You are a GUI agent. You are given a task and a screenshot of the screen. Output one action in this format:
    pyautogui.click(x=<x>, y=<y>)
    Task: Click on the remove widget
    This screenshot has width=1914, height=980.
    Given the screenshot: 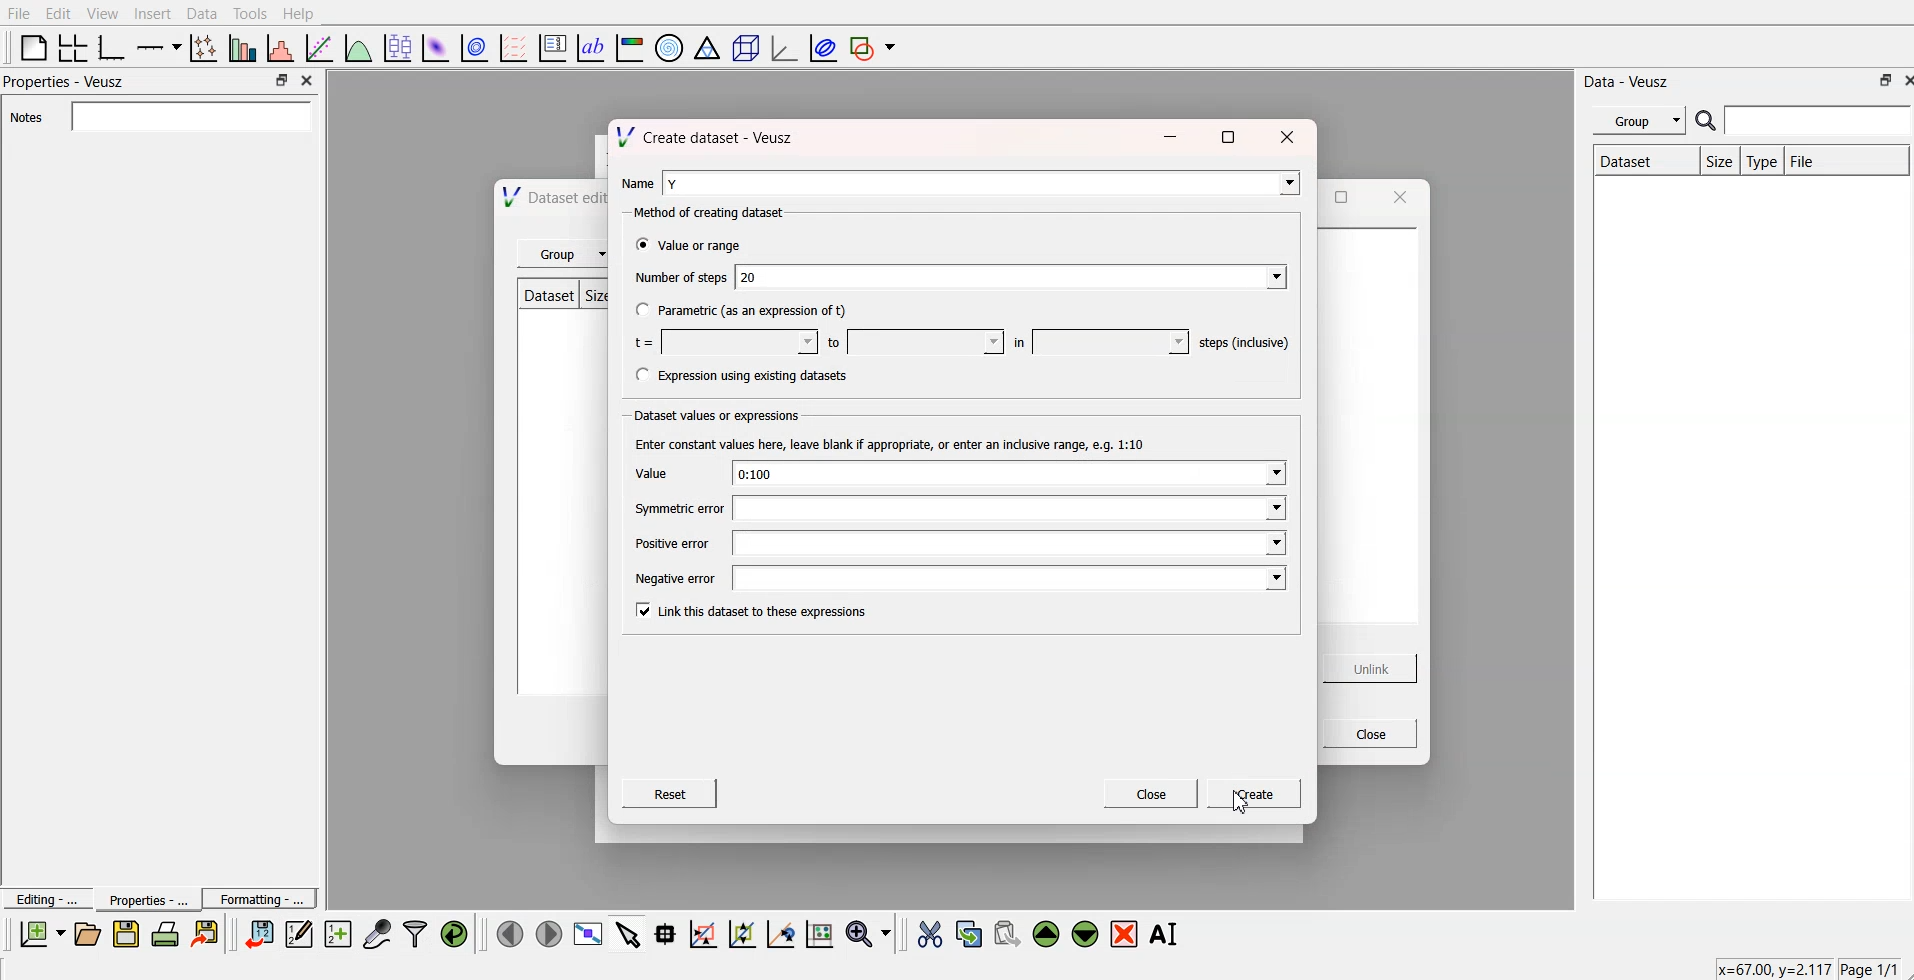 What is the action you would take?
    pyautogui.click(x=1124, y=933)
    